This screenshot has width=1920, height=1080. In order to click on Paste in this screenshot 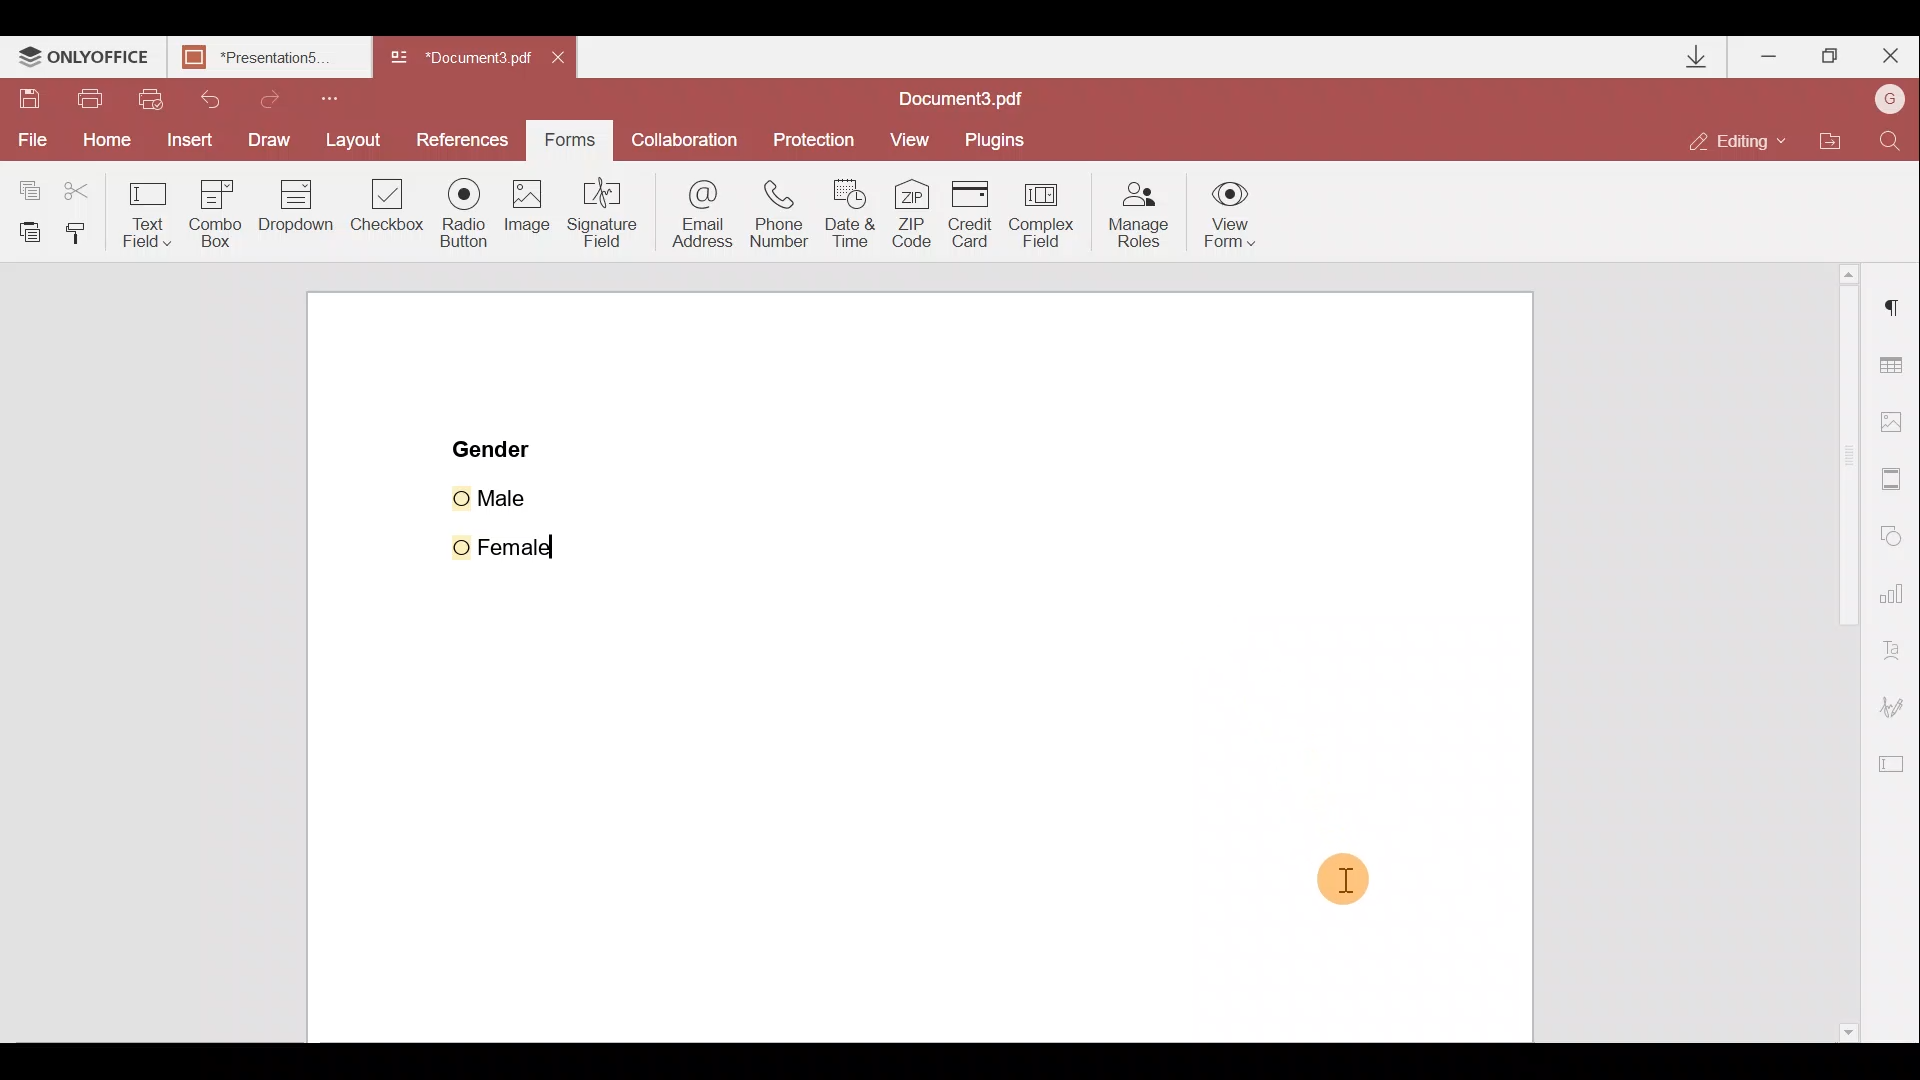, I will do `click(26, 229)`.